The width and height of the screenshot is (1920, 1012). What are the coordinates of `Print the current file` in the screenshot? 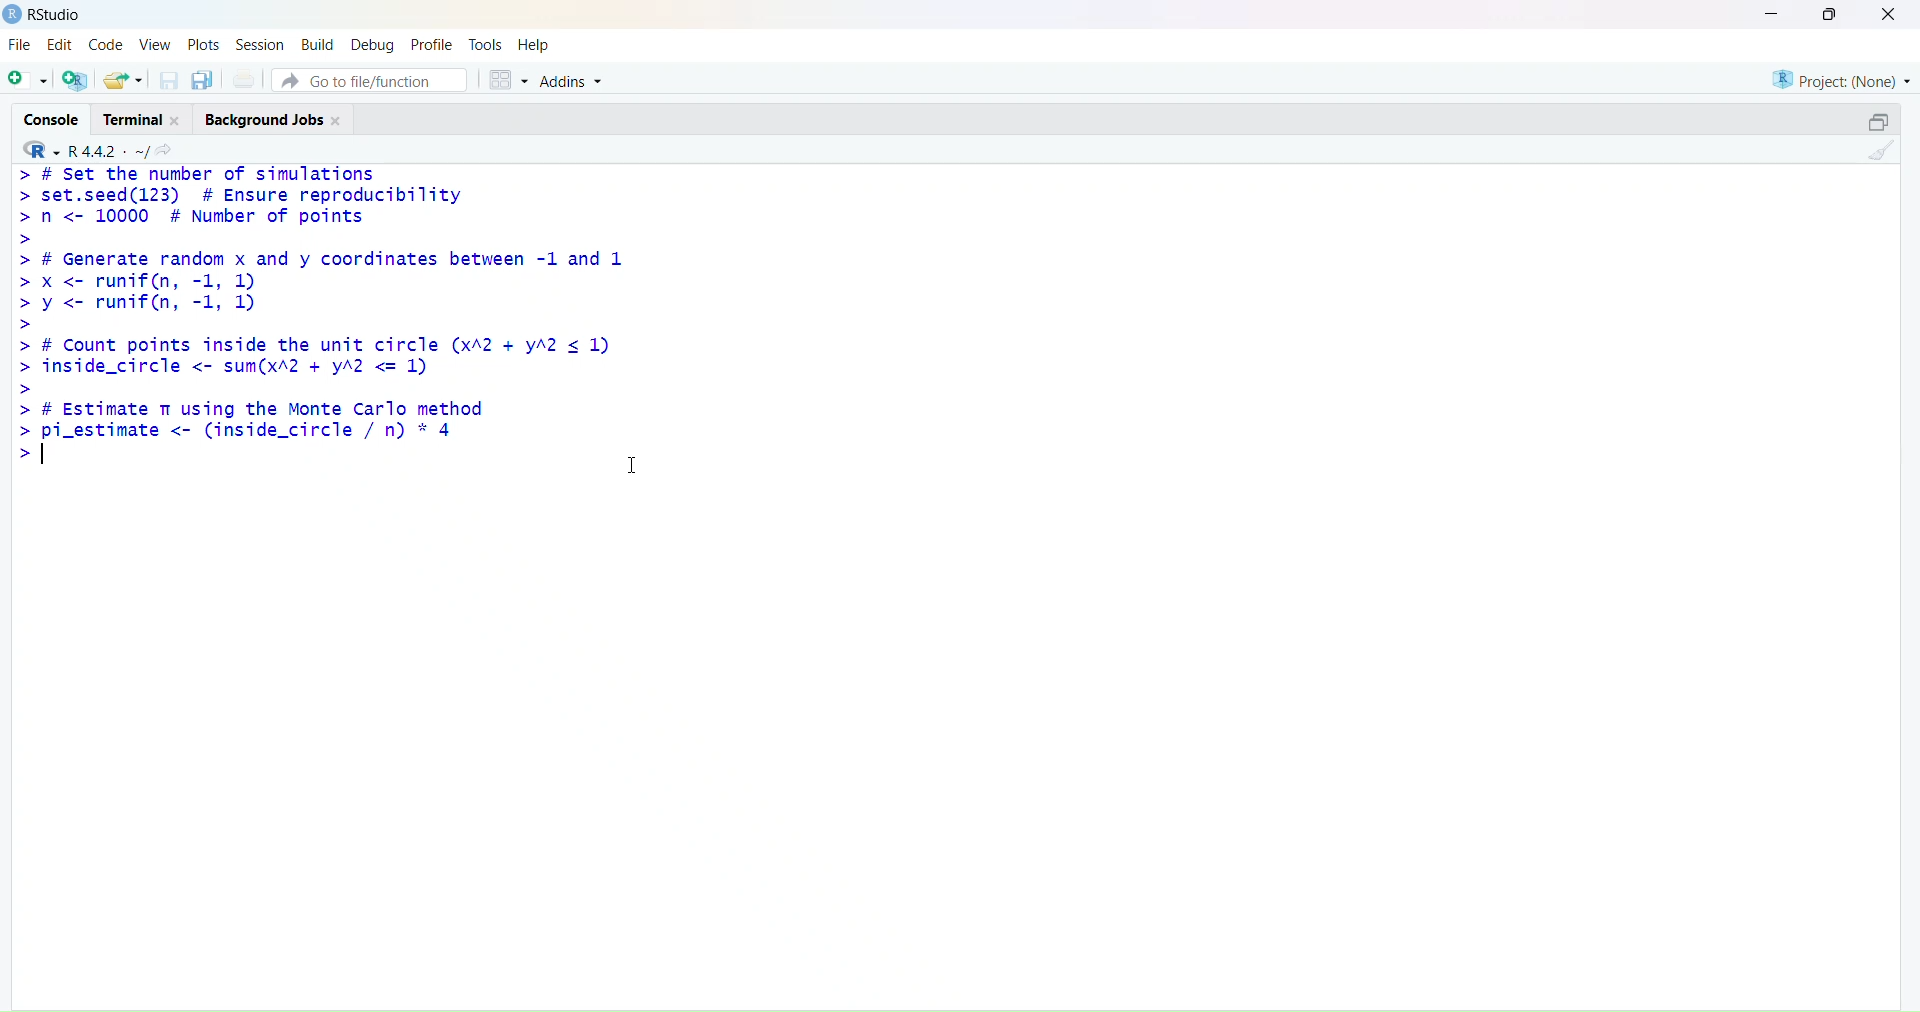 It's located at (247, 76).